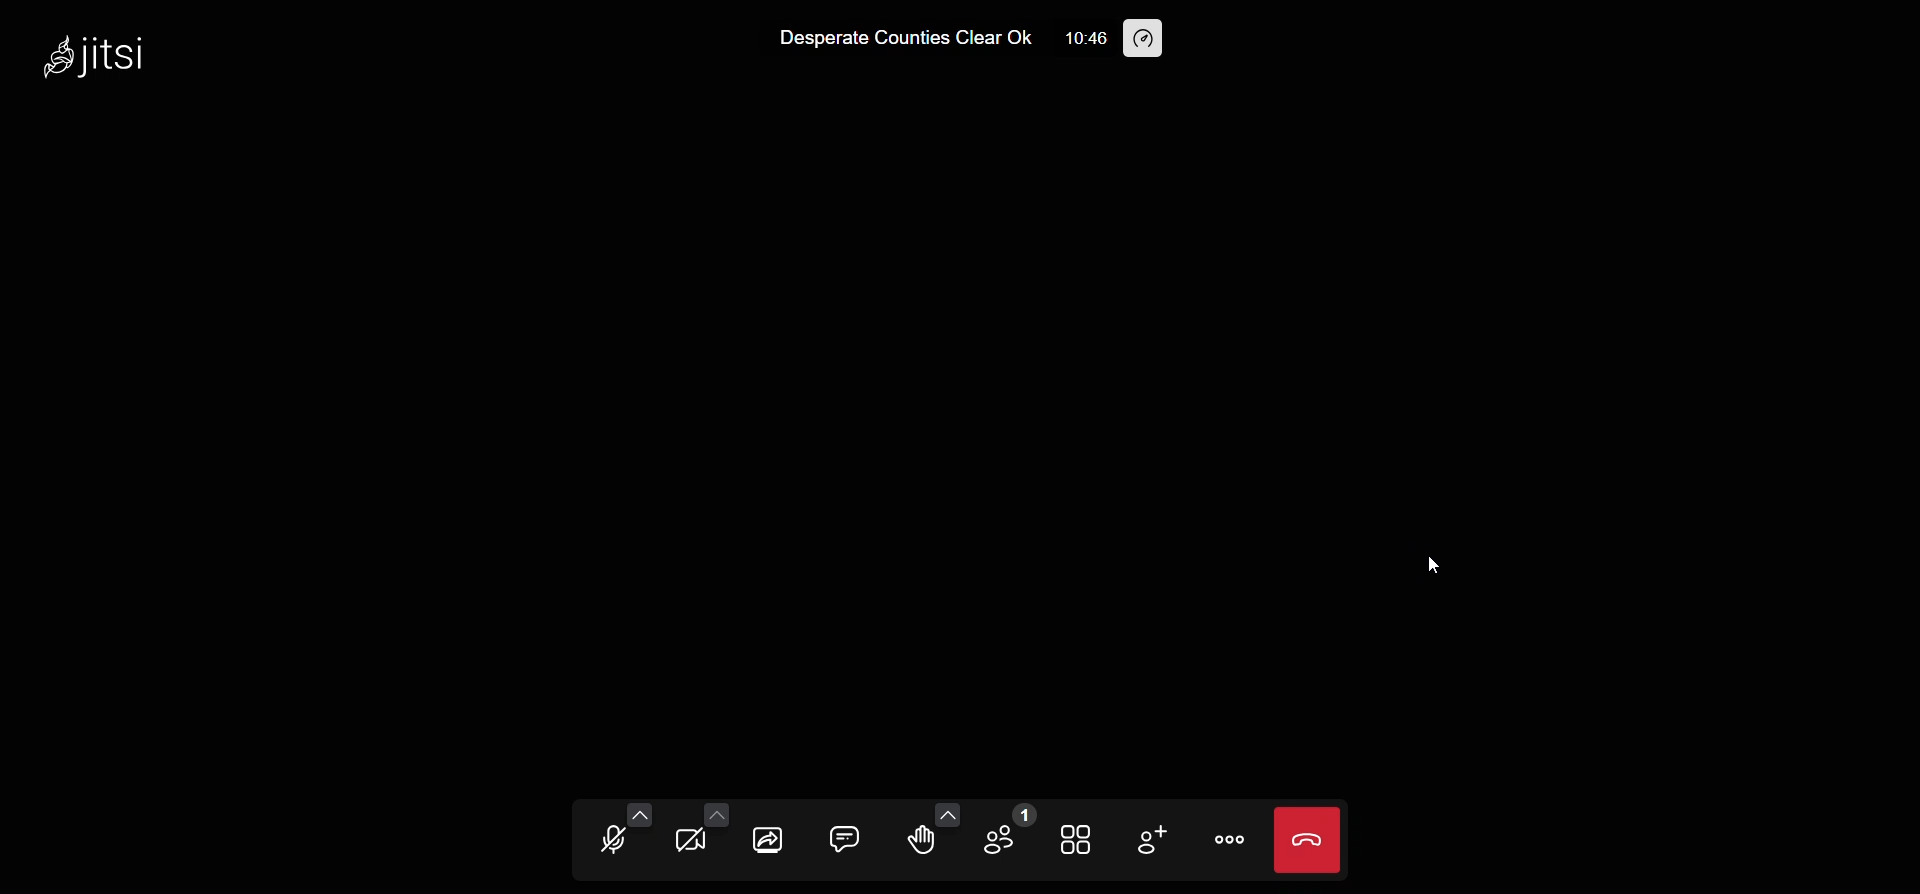  What do you see at coordinates (690, 842) in the screenshot?
I see `camera` at bounding box center [690, 842].